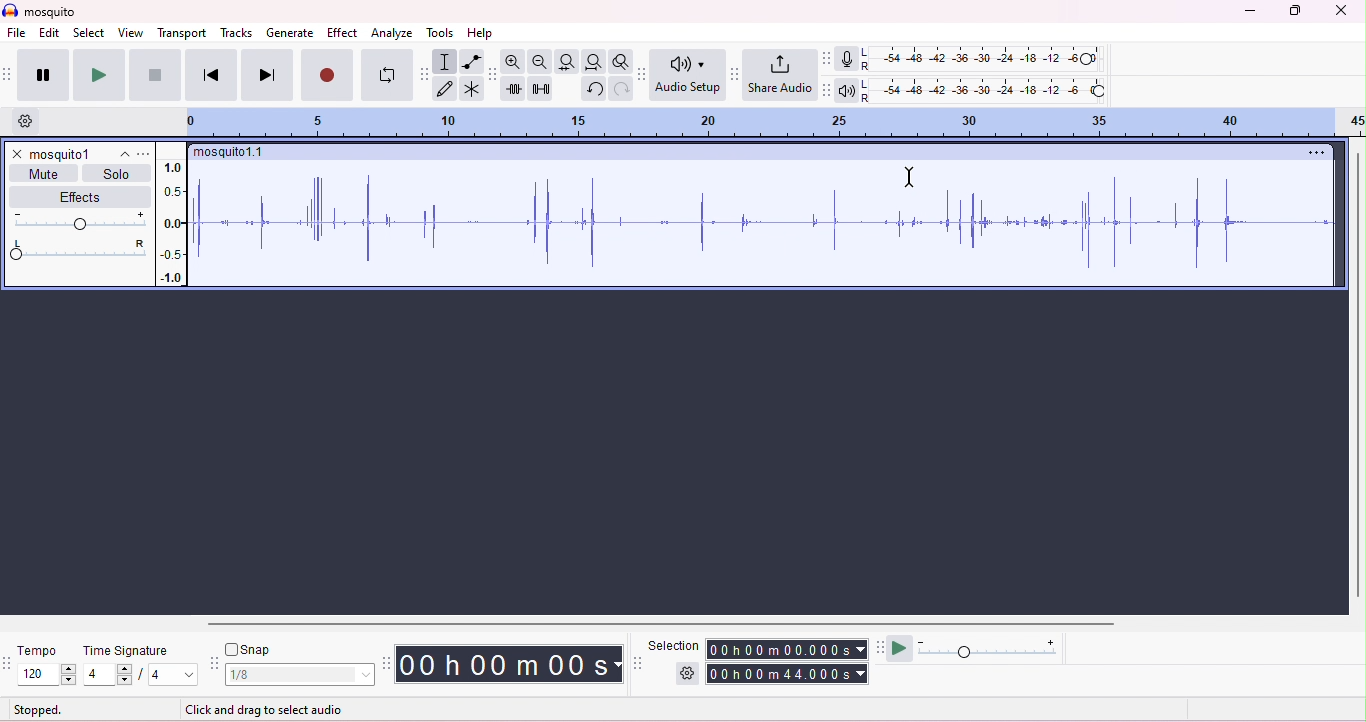 The width and height of the screenshot is (1366, 722). Describe the element at coordinates (42, 75) in the screenshot. I see `pause` at that location.